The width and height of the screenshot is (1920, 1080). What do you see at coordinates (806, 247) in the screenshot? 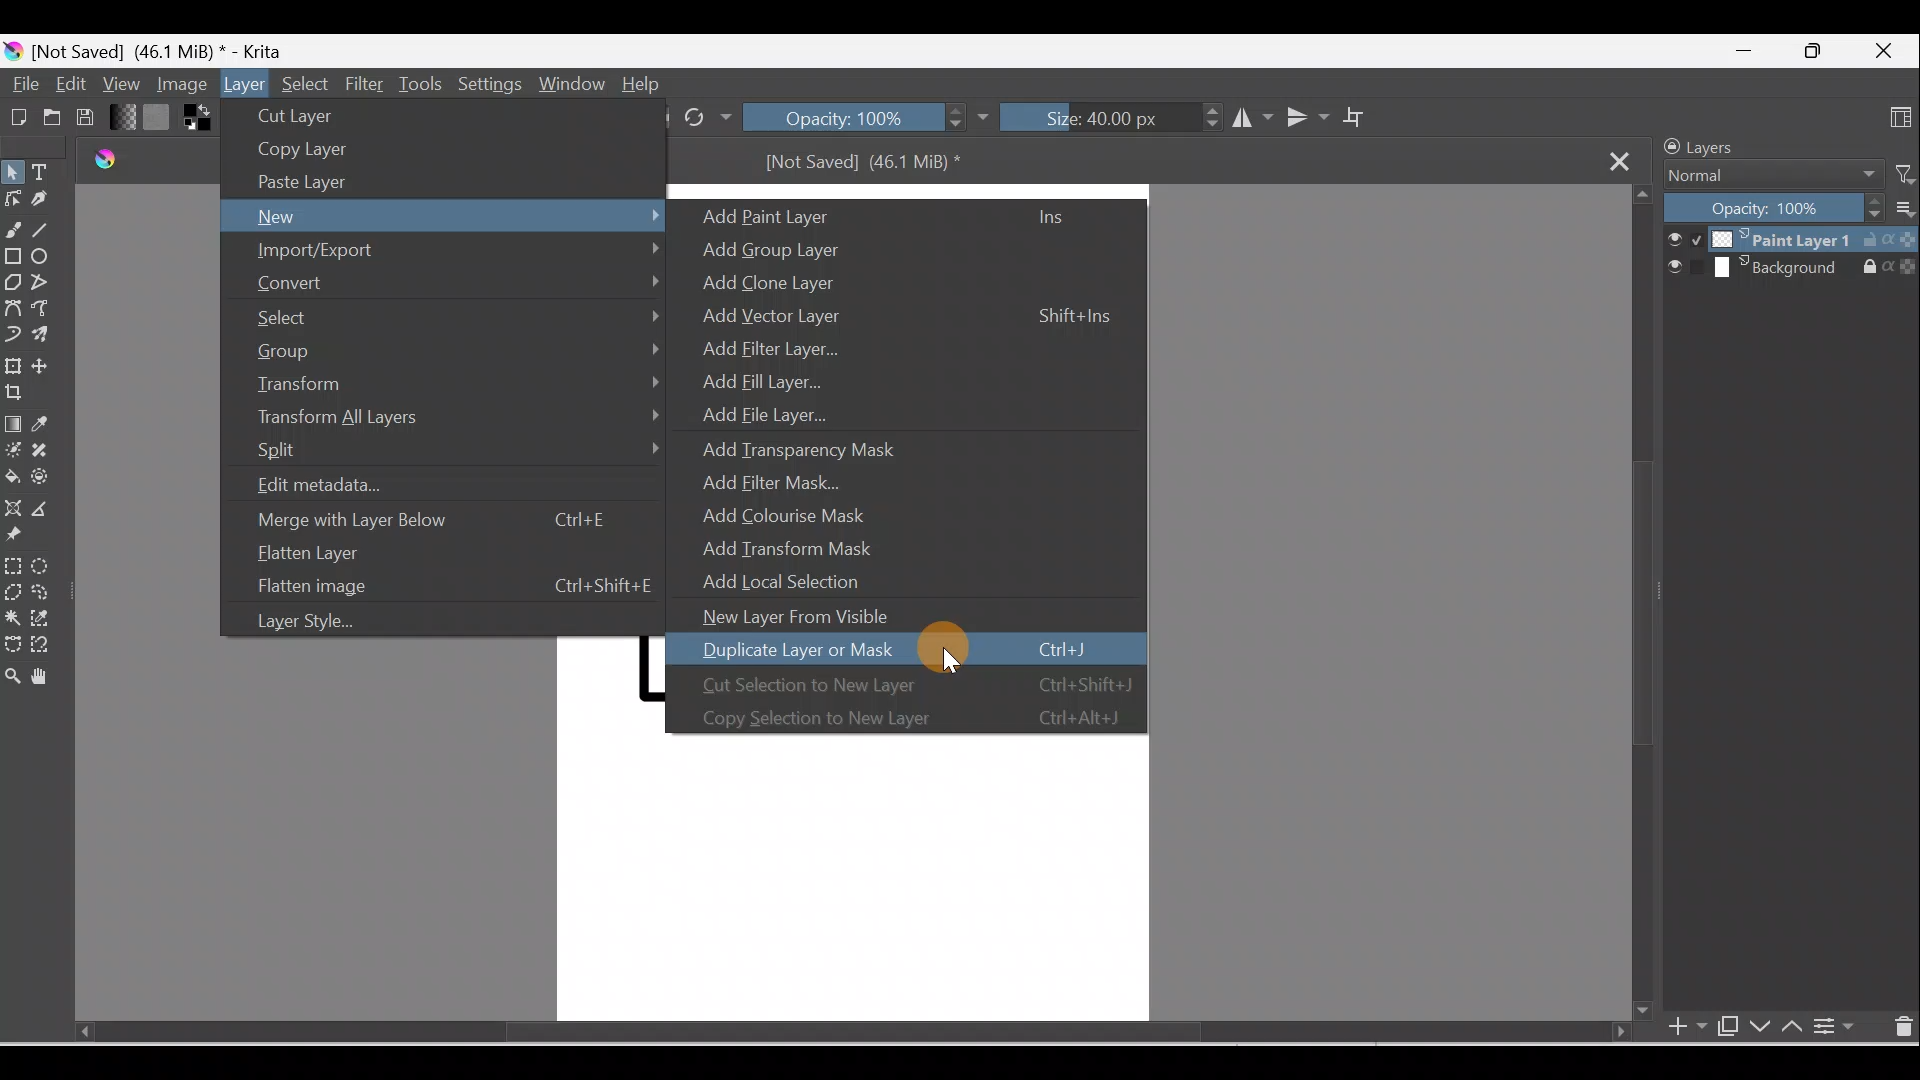
I see `Add group layer` at bounding box center [806, 247].